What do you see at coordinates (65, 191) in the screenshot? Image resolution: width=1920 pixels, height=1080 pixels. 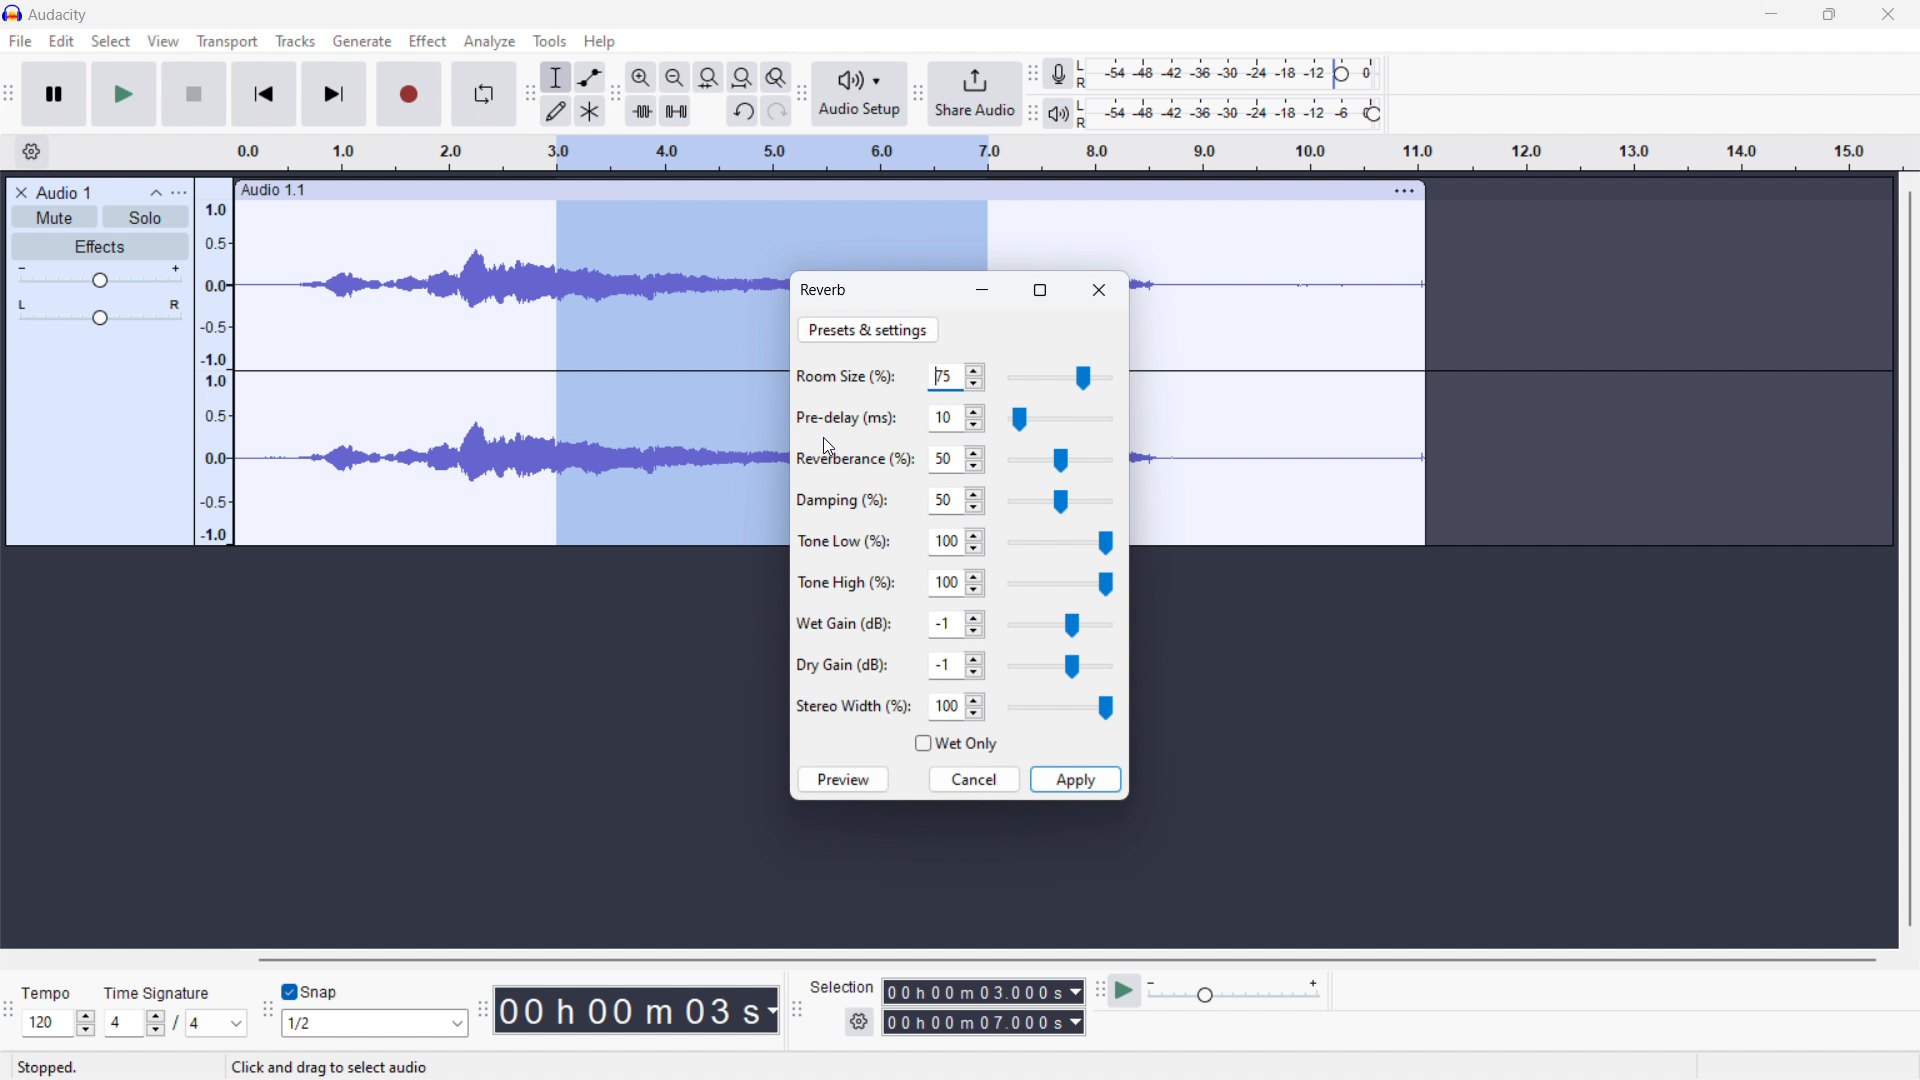 I see `Audio 1` at bounding box center [65, 191].